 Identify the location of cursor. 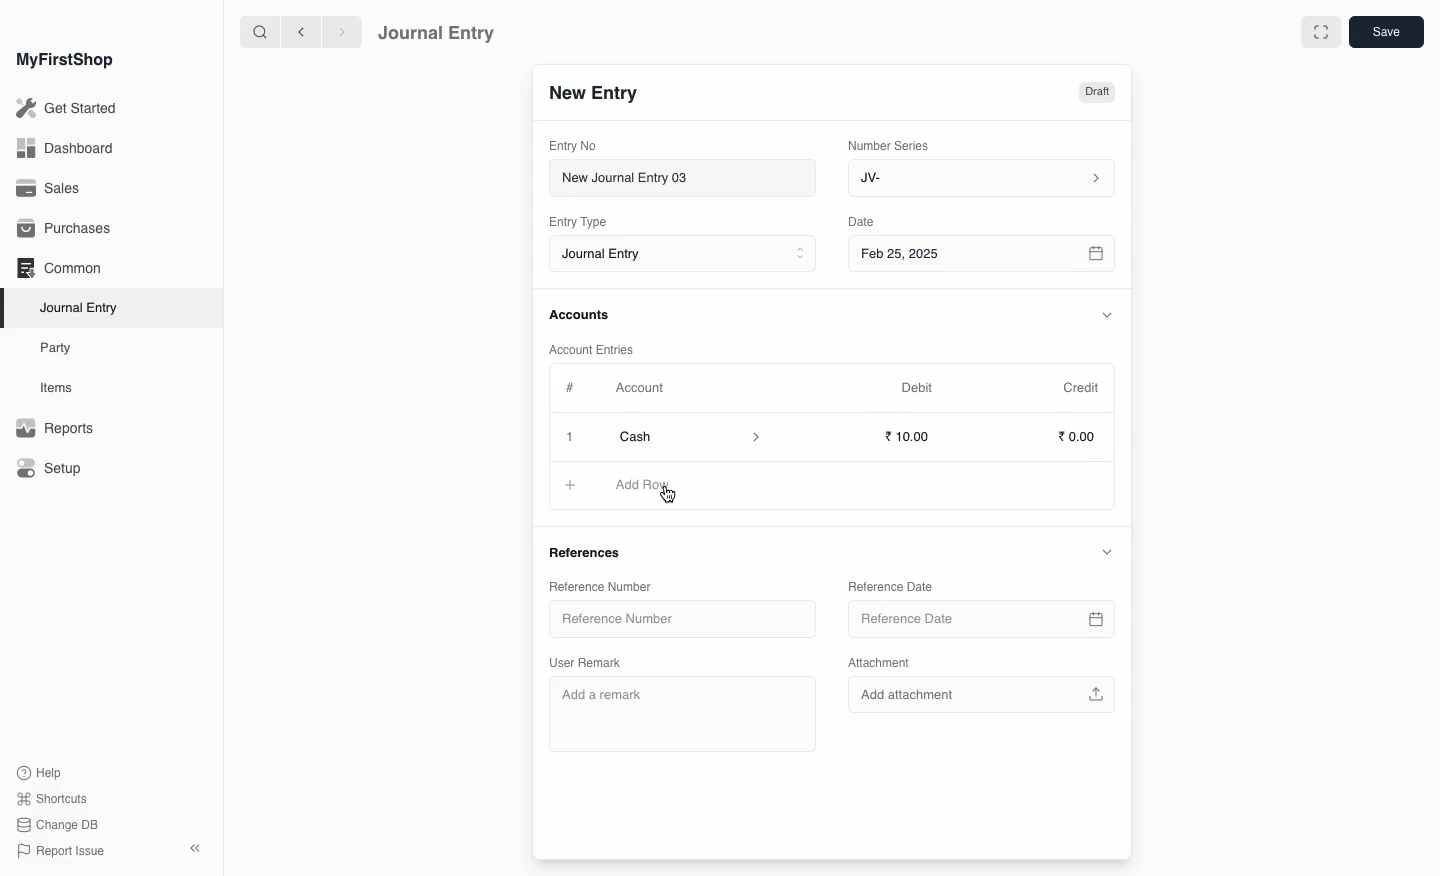
(669, 496).